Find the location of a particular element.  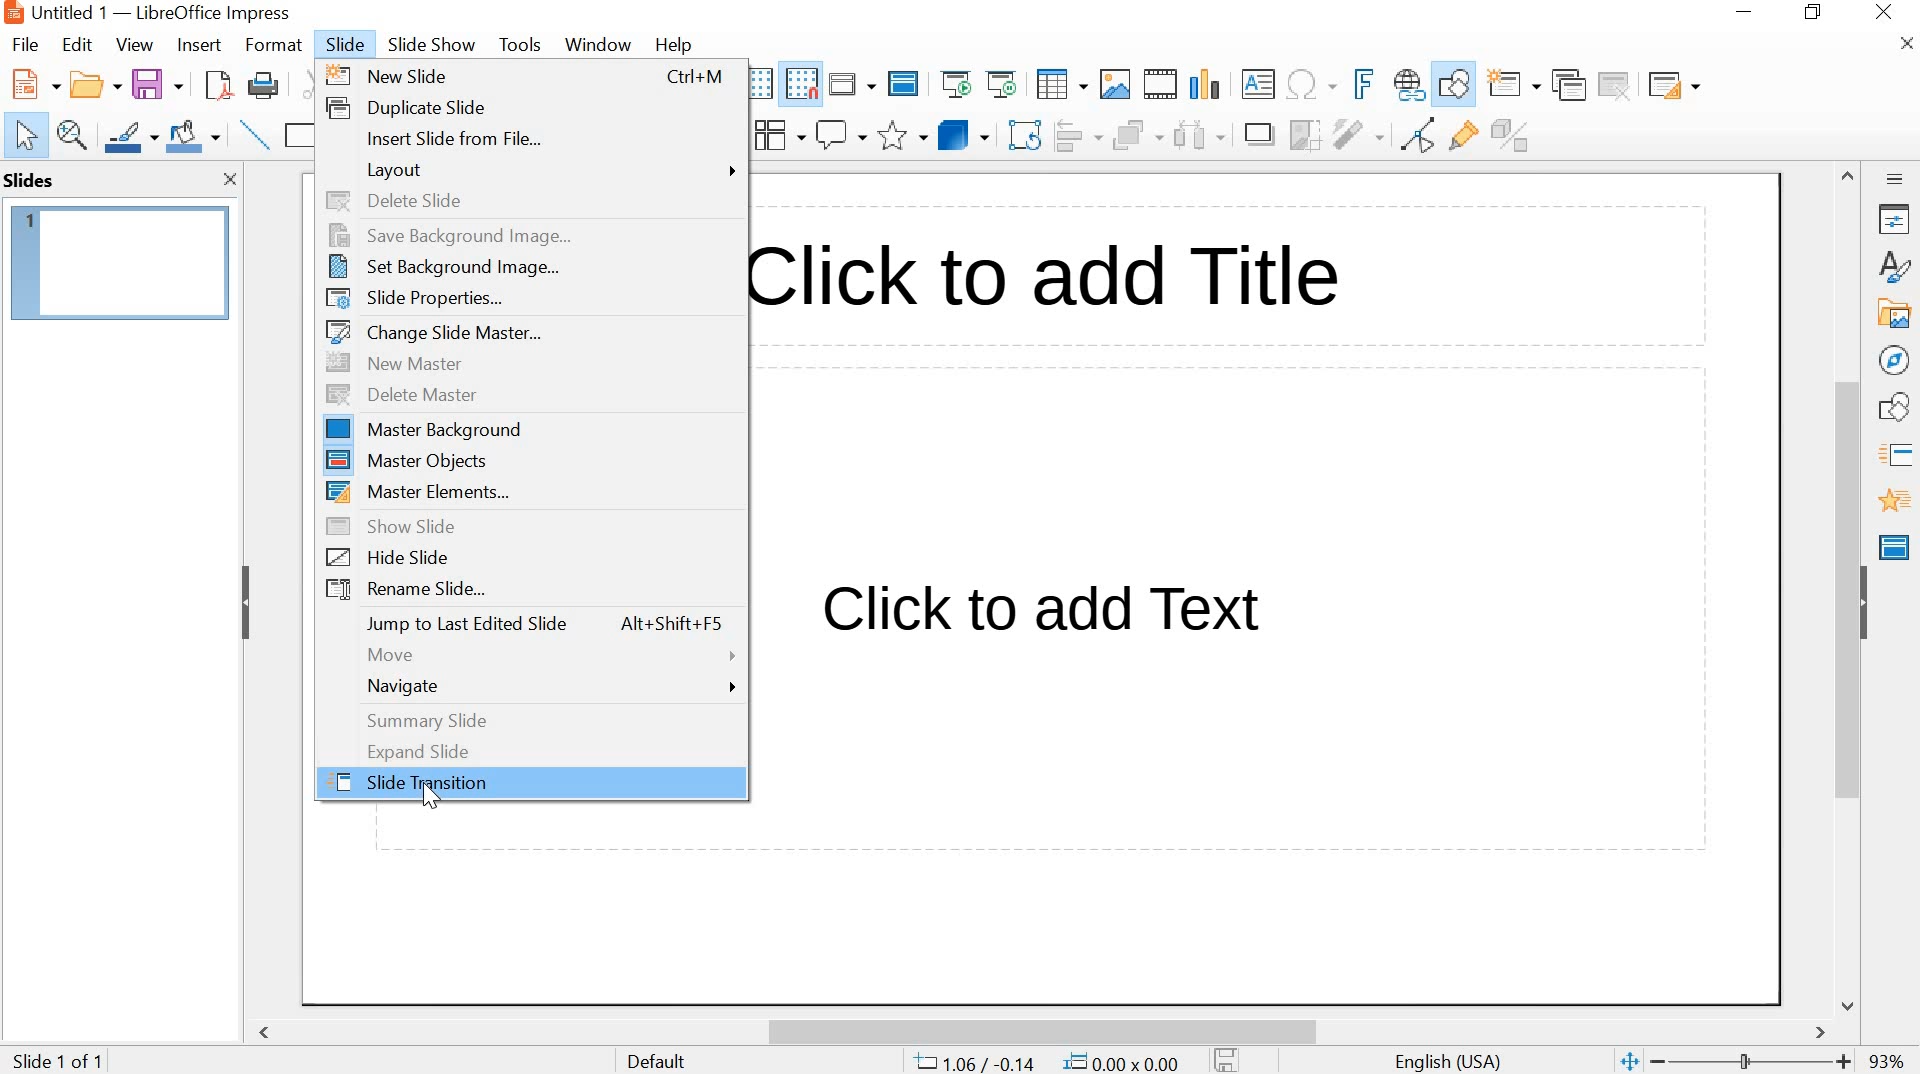

Rectangle is located at coordinates (300, 136).